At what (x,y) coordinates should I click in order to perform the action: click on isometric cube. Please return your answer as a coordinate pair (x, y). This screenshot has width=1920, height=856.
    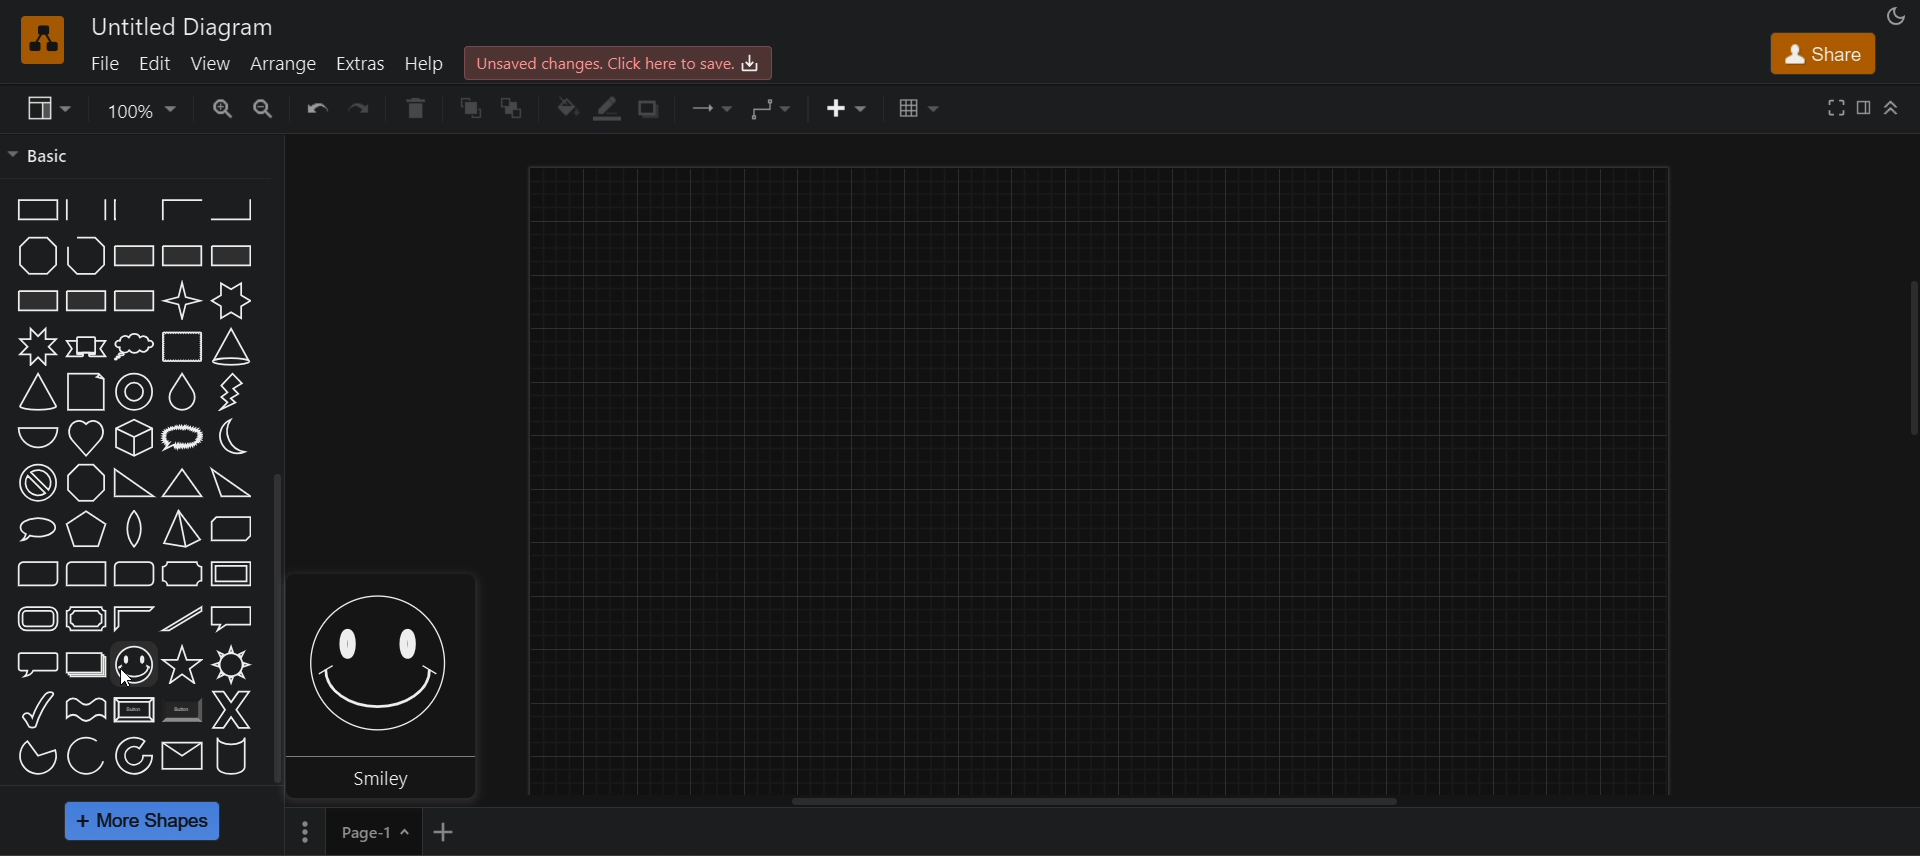
    Looking at the image, I should click on (133, 439).